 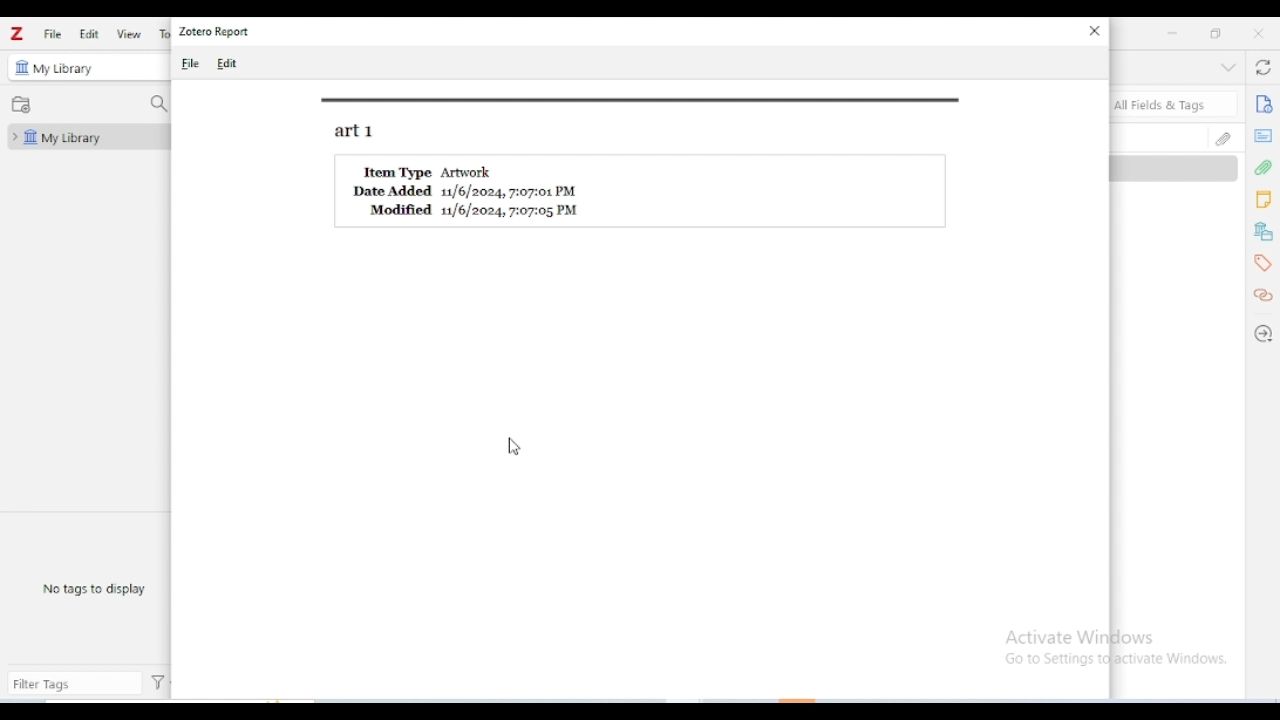 I want to click on view, so click(x=128, y=34).